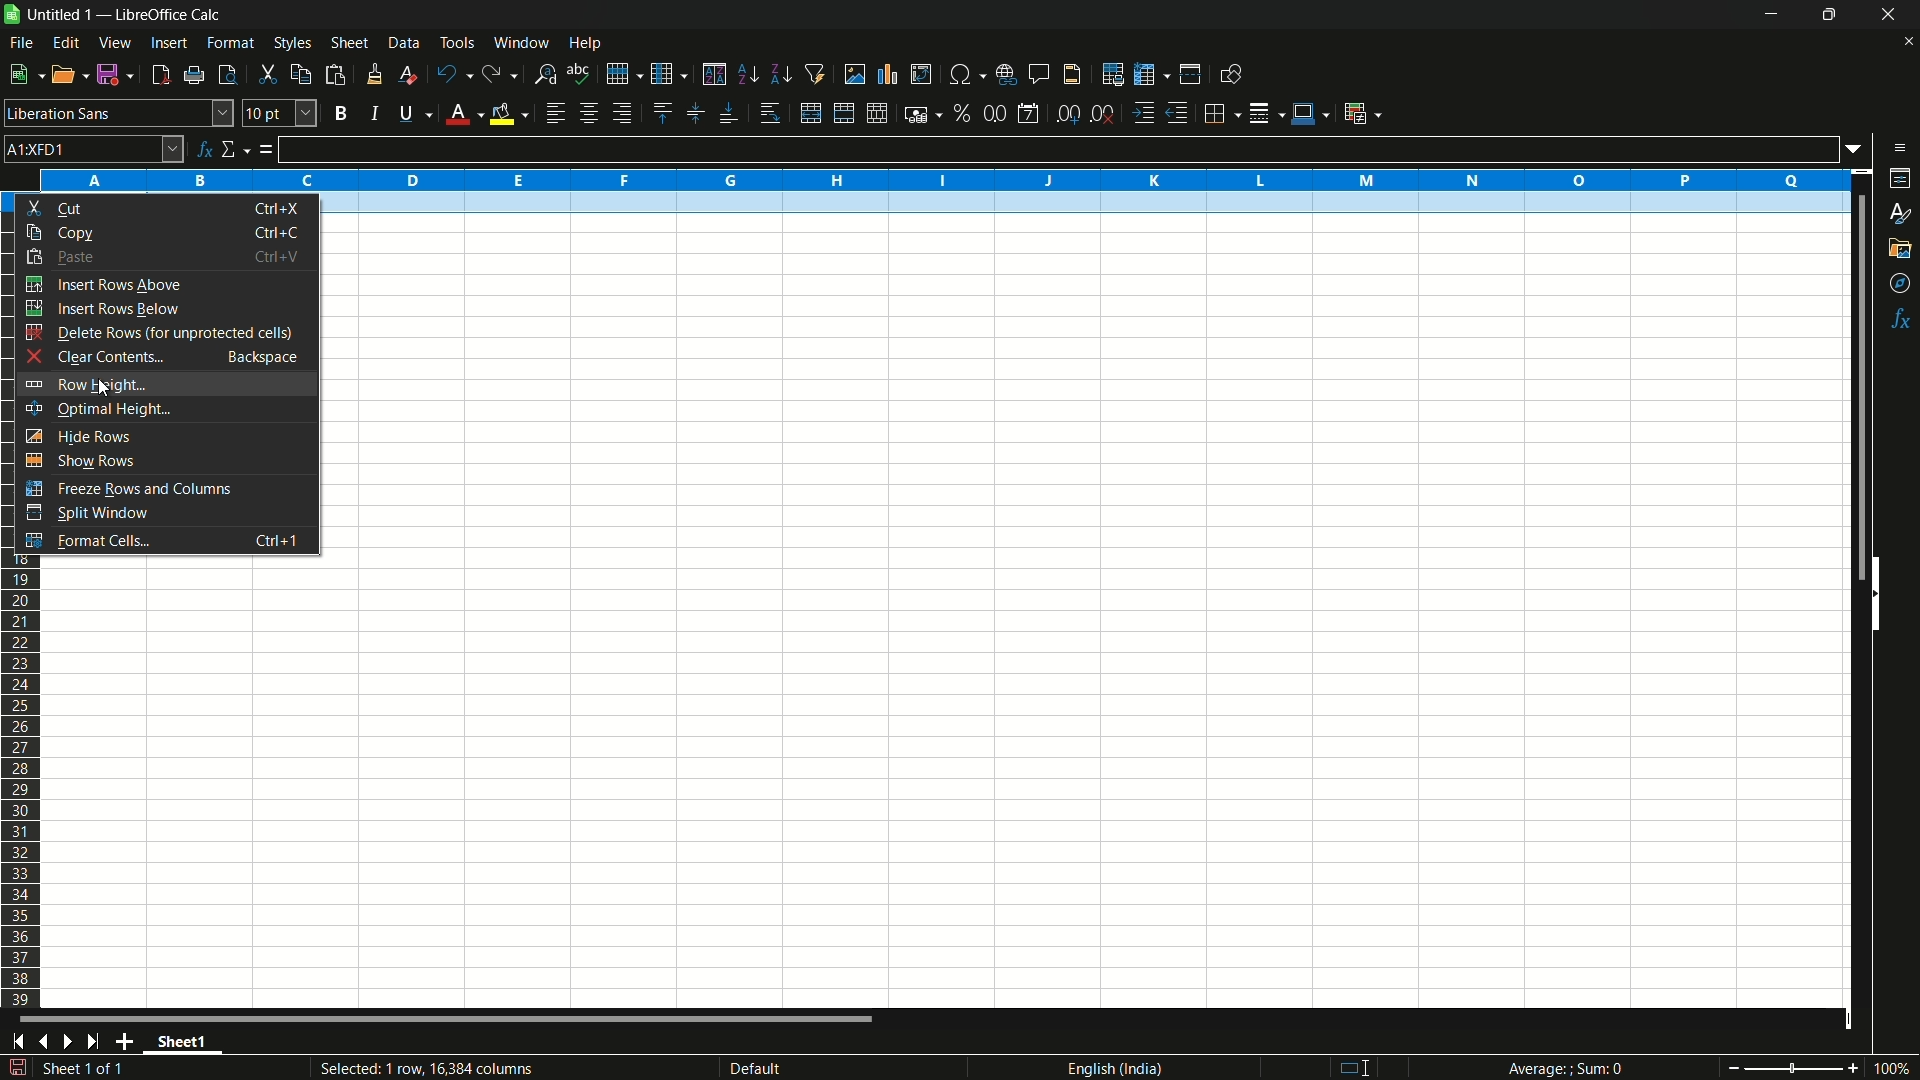 Image resolution: width=1920 pixels, height=1080 pixels. Describe the element at coordinates (22, 785) in the screenshot. I see `rows` at that location.